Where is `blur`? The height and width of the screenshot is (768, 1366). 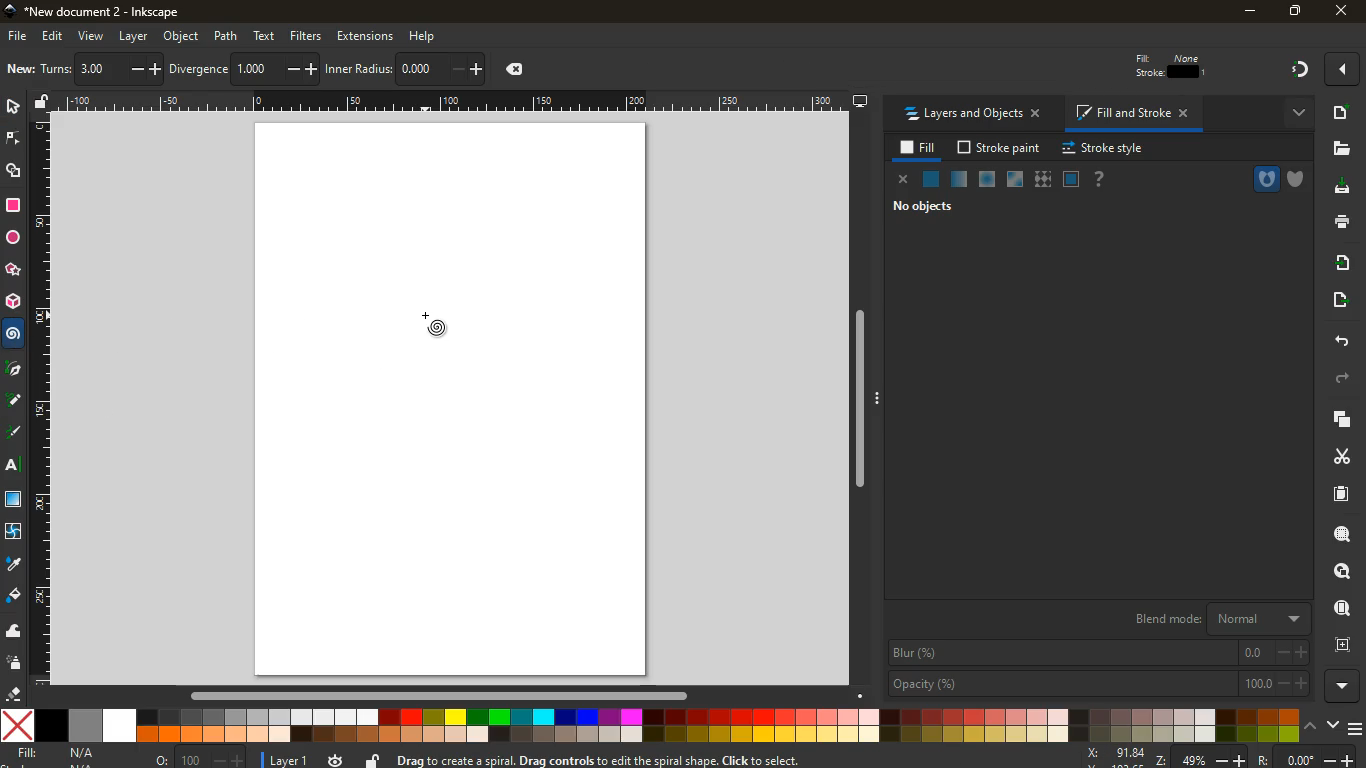 blur is located at coordinates (1098, 653).